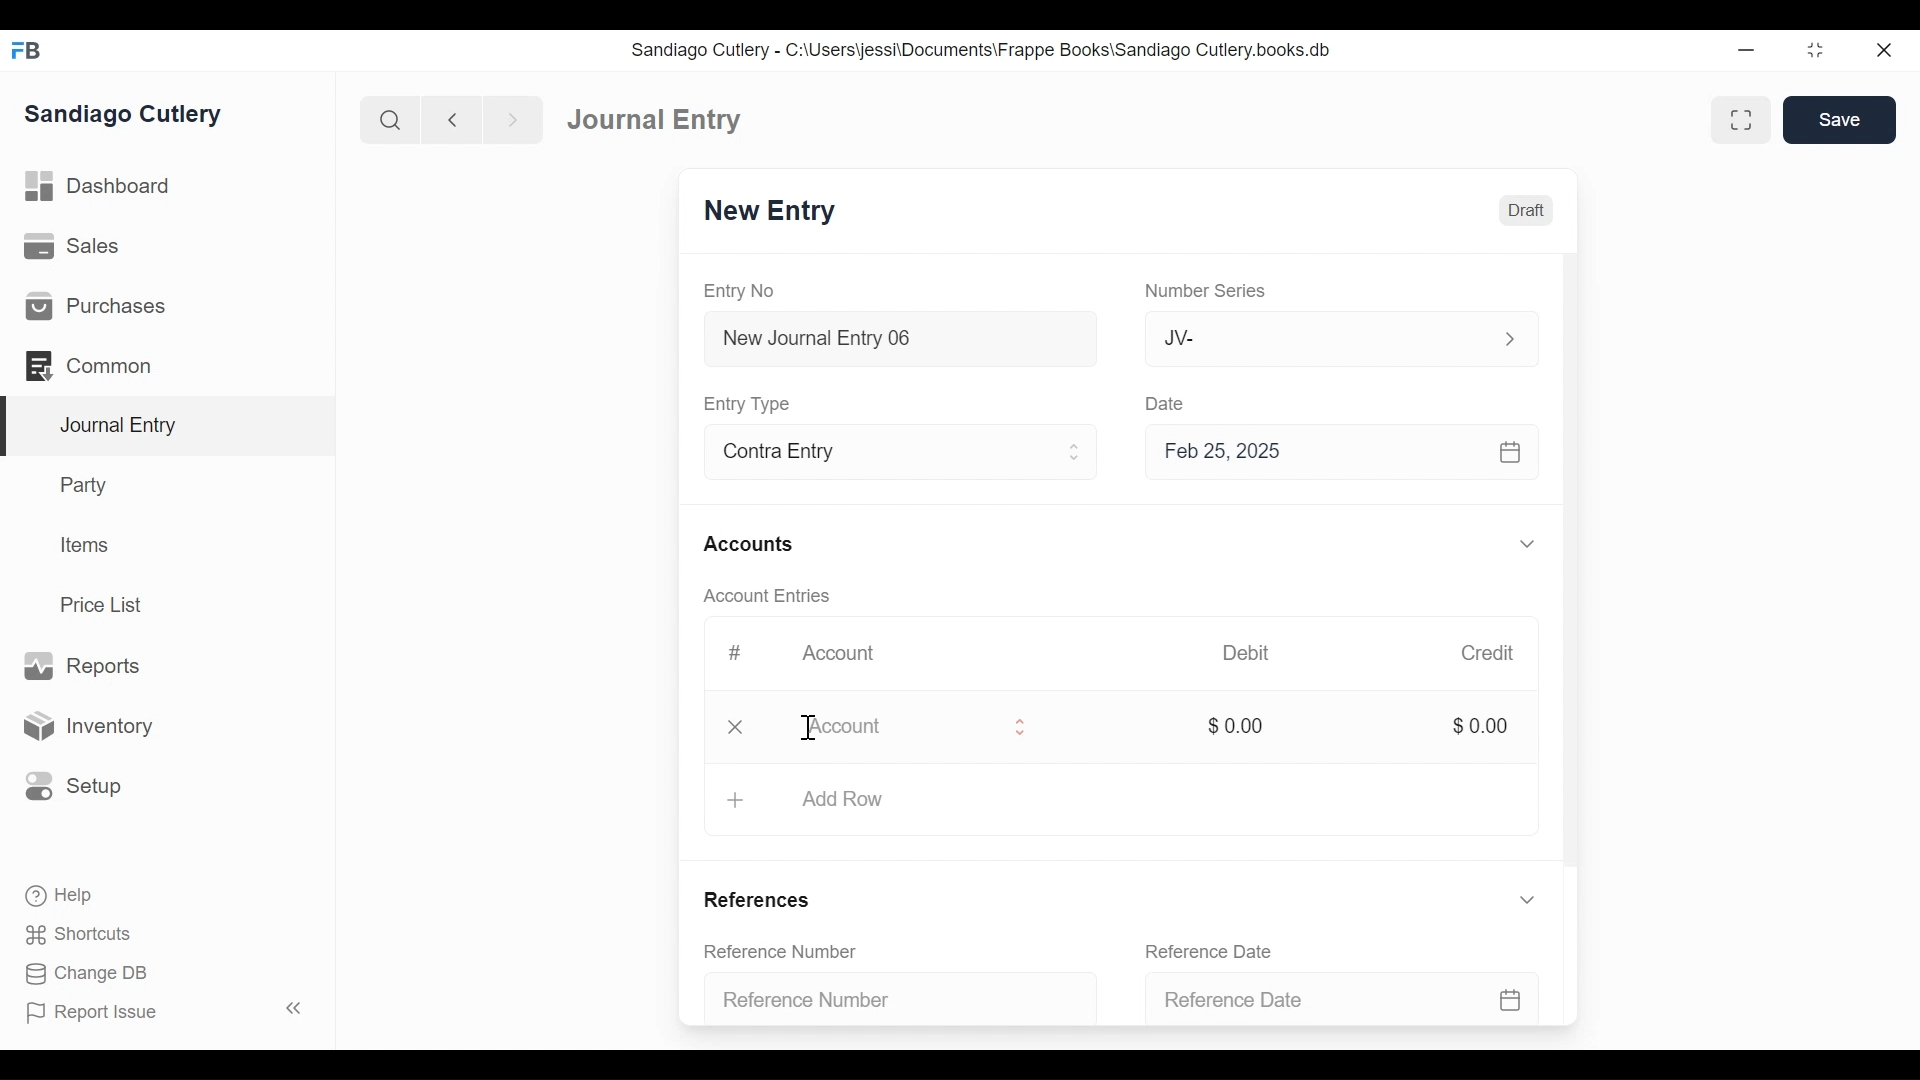  I want to click on minimize, so click(1747, 49).